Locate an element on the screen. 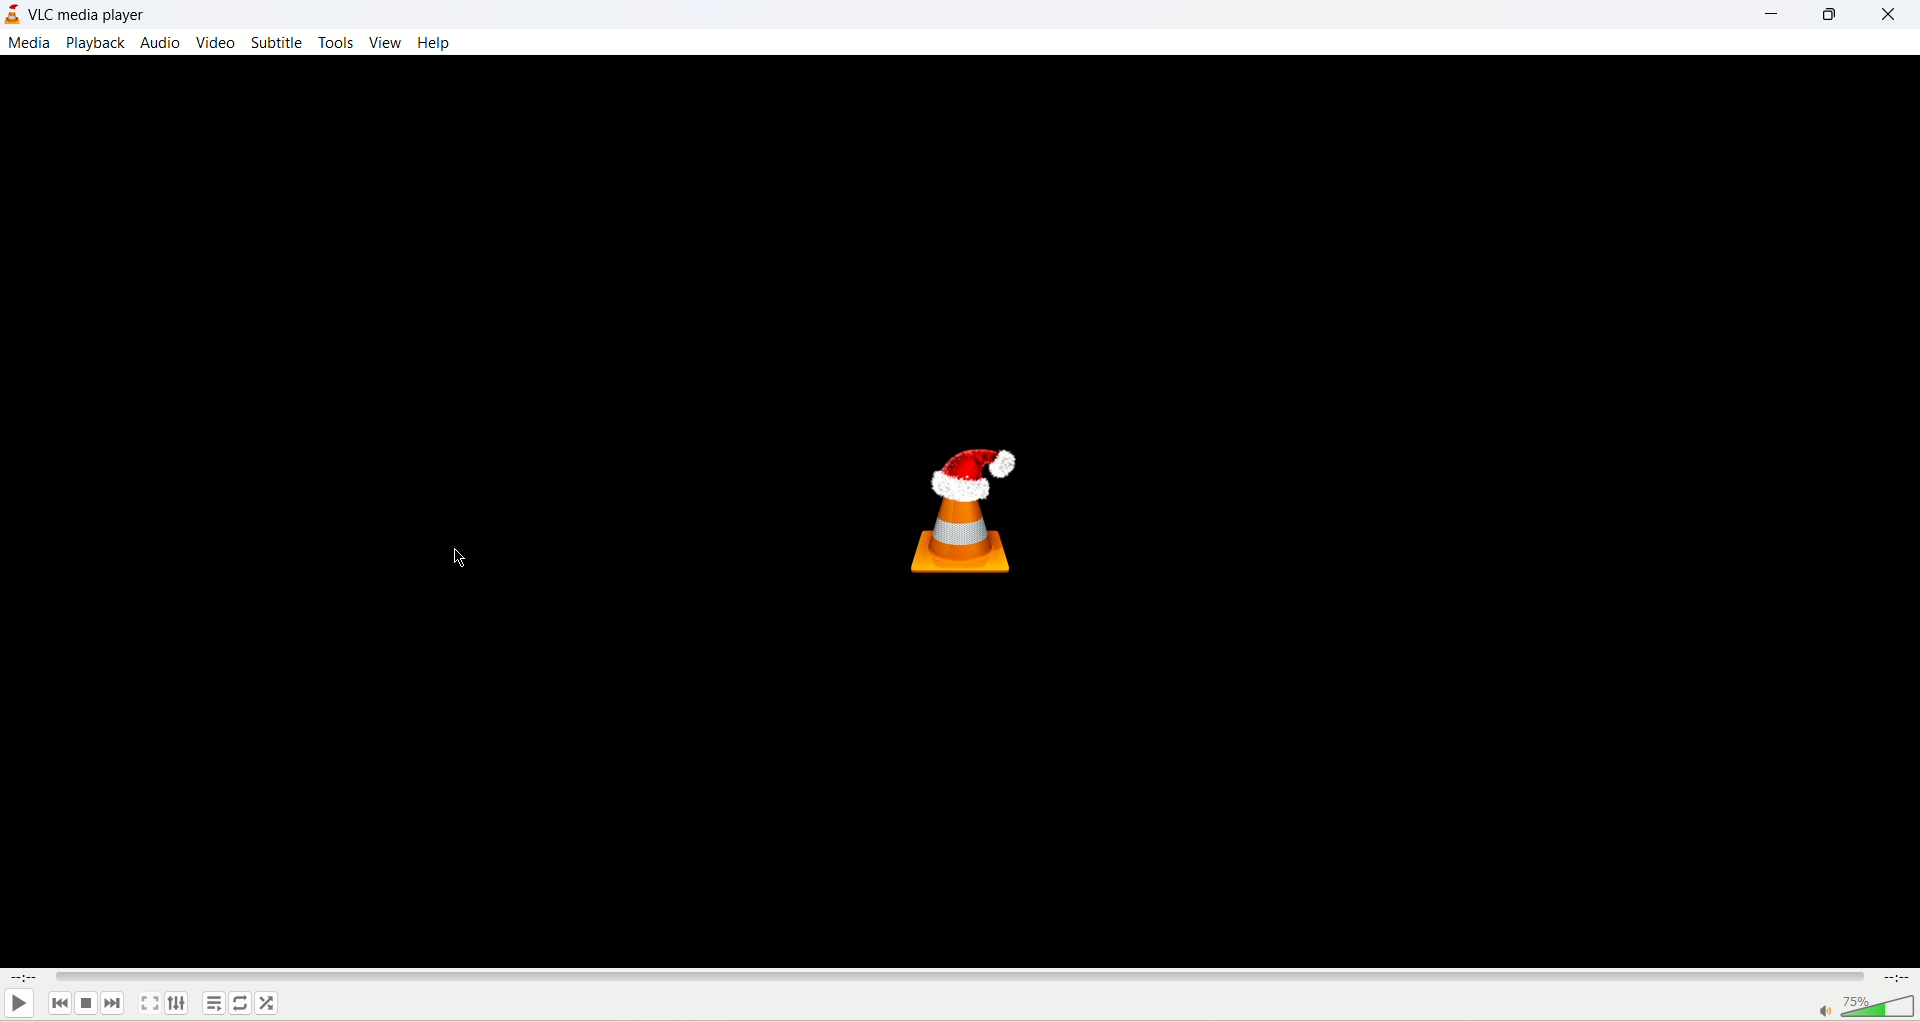 Image resolution: width=1920 pixels, height=1022 pixels. time left is located at coordinates (1898, 978).